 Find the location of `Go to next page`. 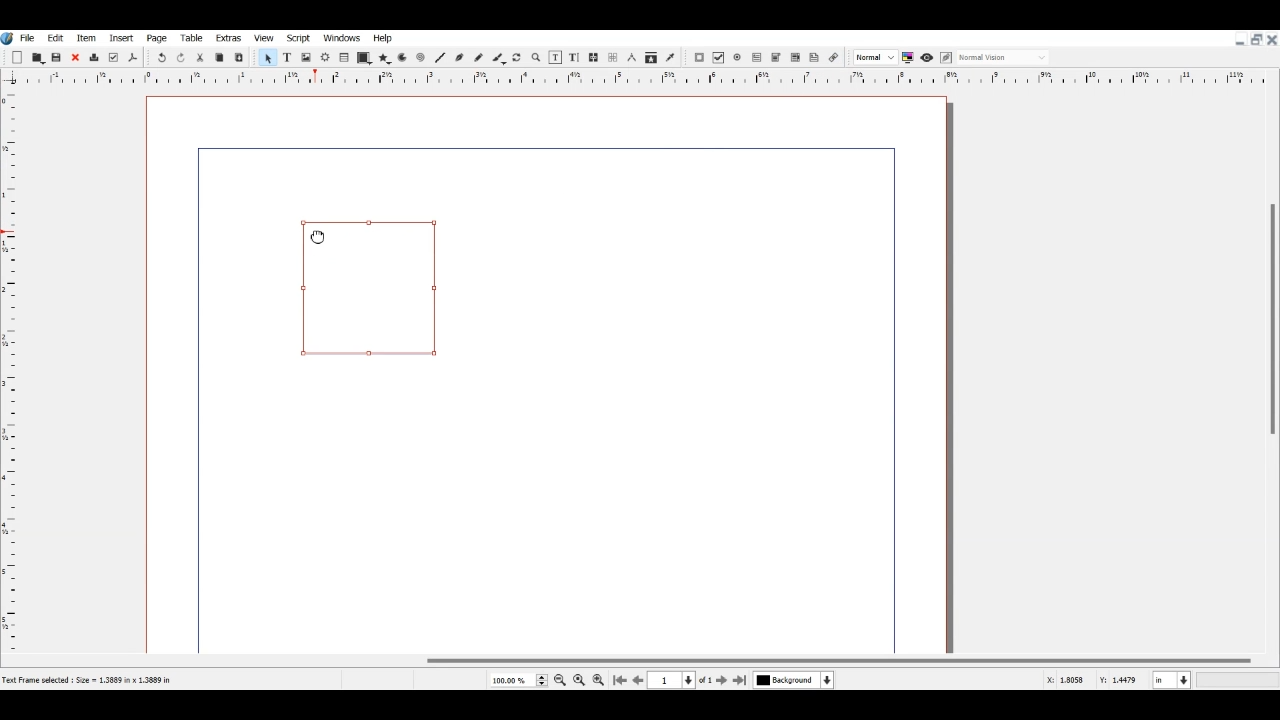

Go to next page is located at coordinates (723, 680).